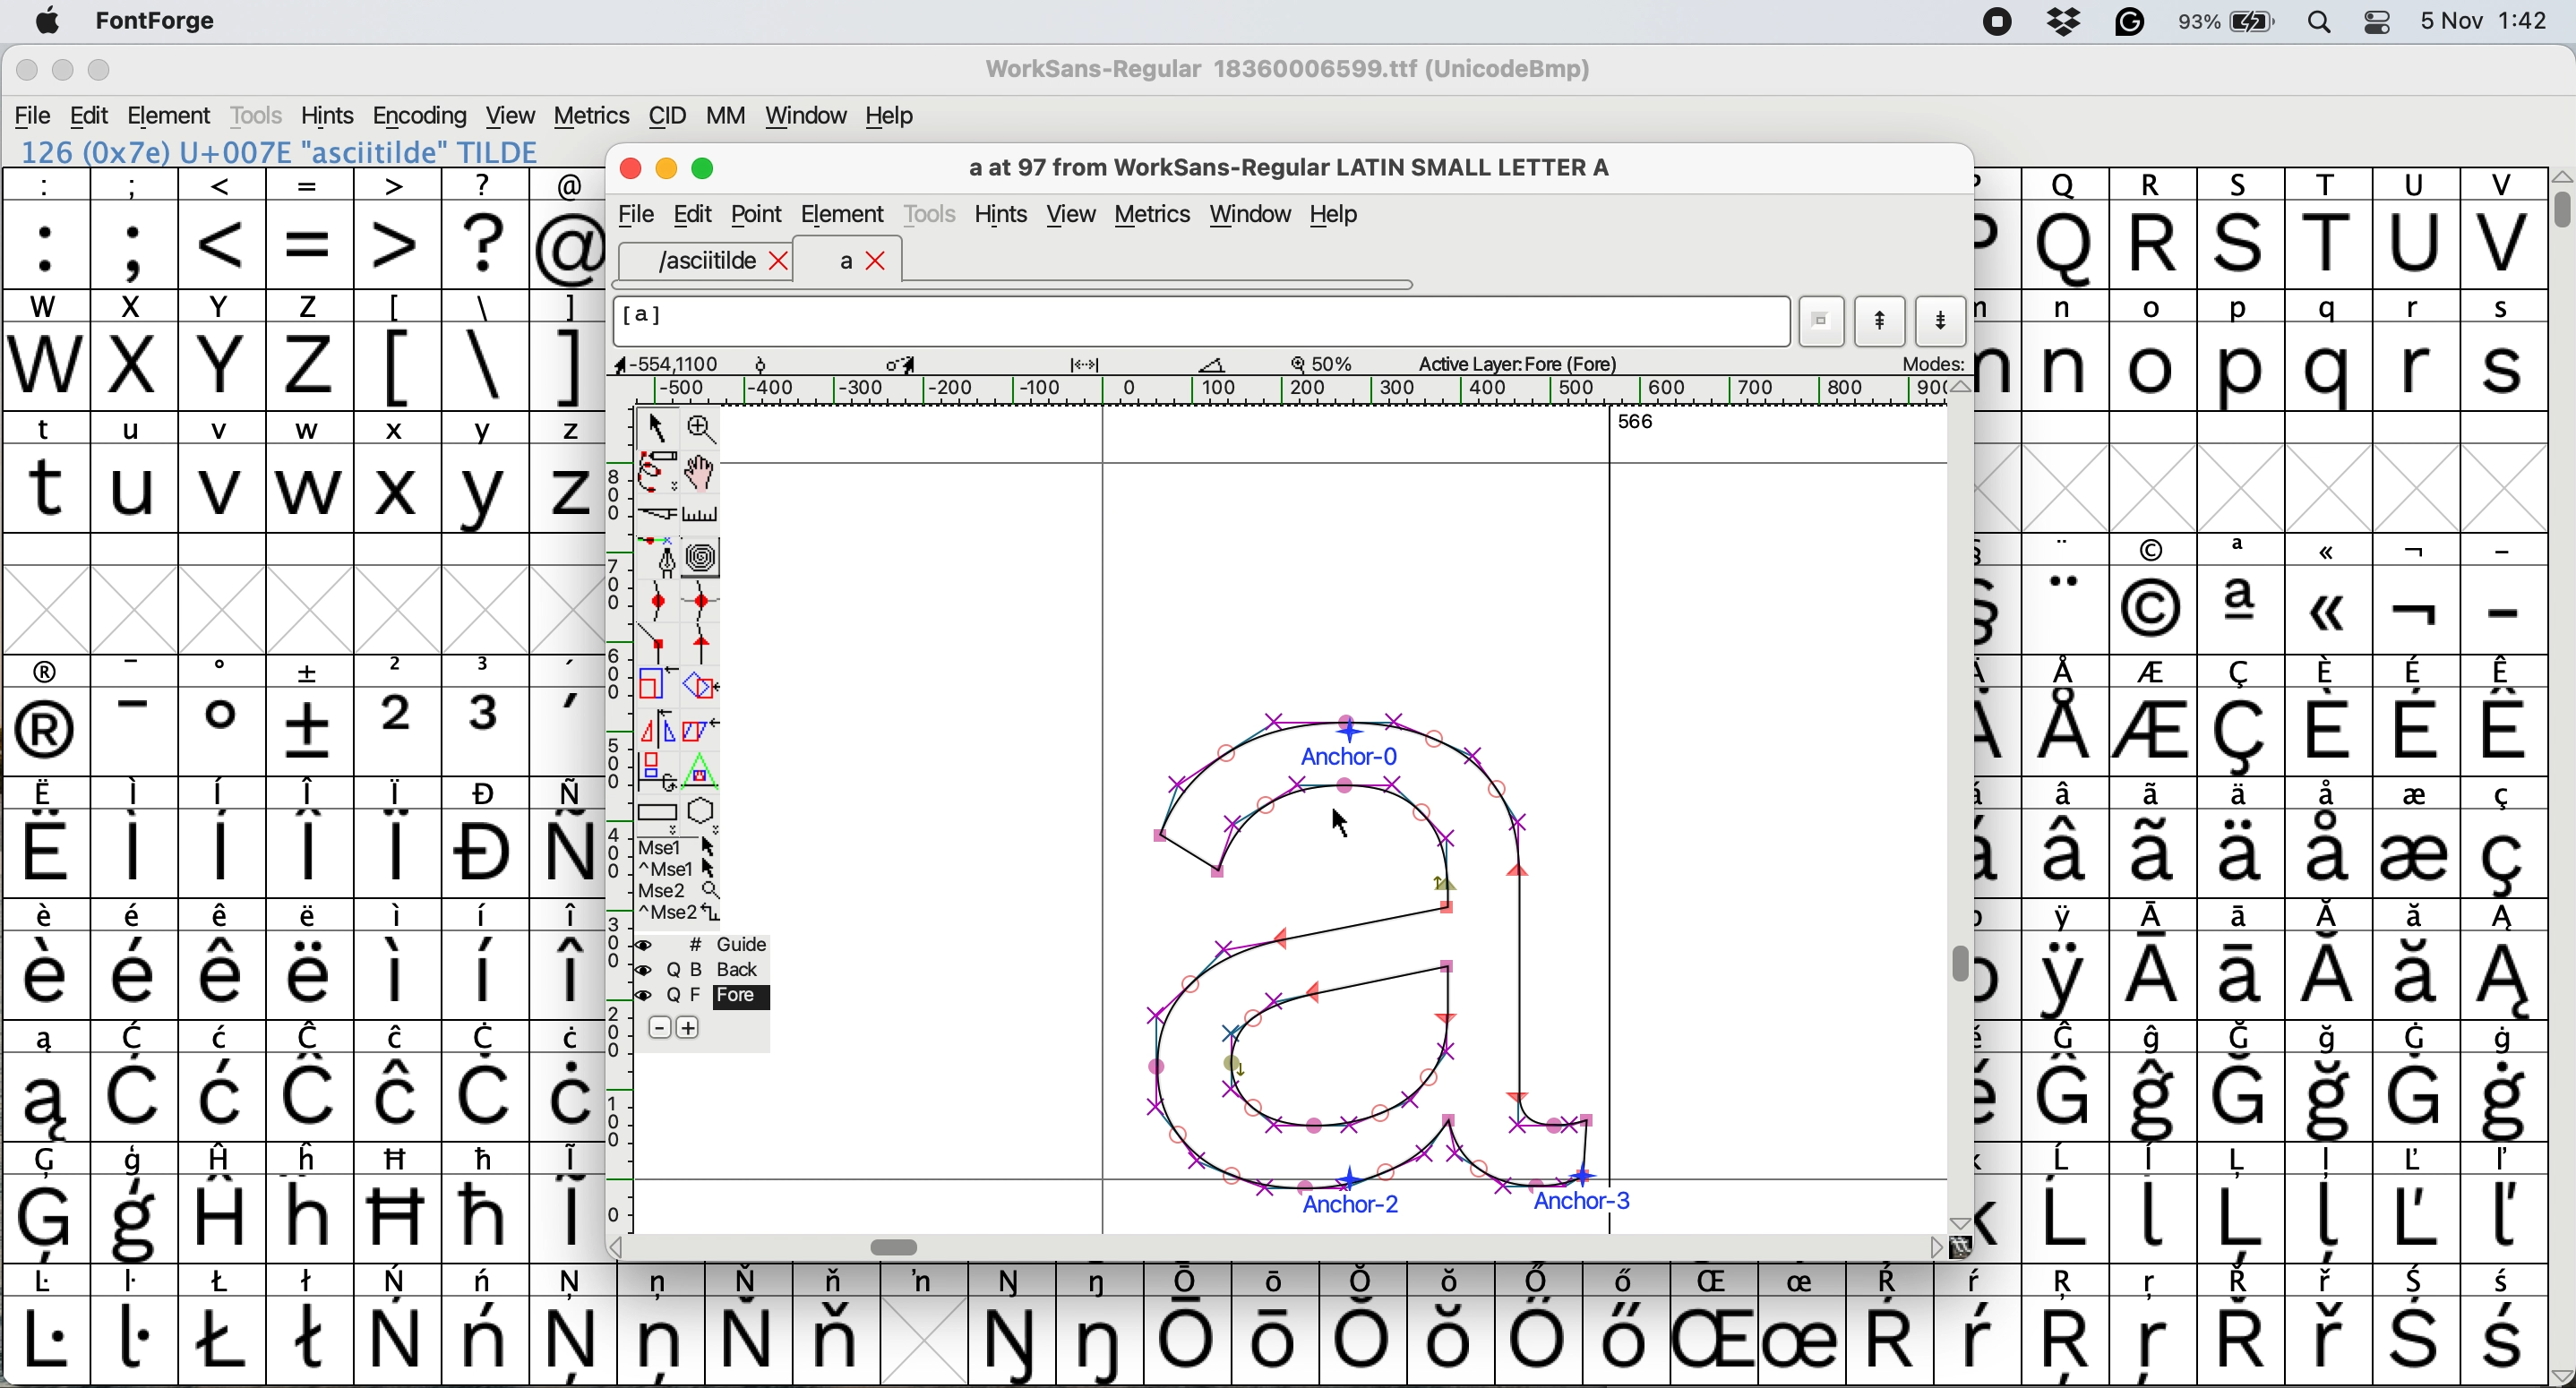 This screenshot has height=1388, width=2576. What do you see at coordinates (313, 715) in the screenshot?
I see `symbol` at bounding box center [313, 715].